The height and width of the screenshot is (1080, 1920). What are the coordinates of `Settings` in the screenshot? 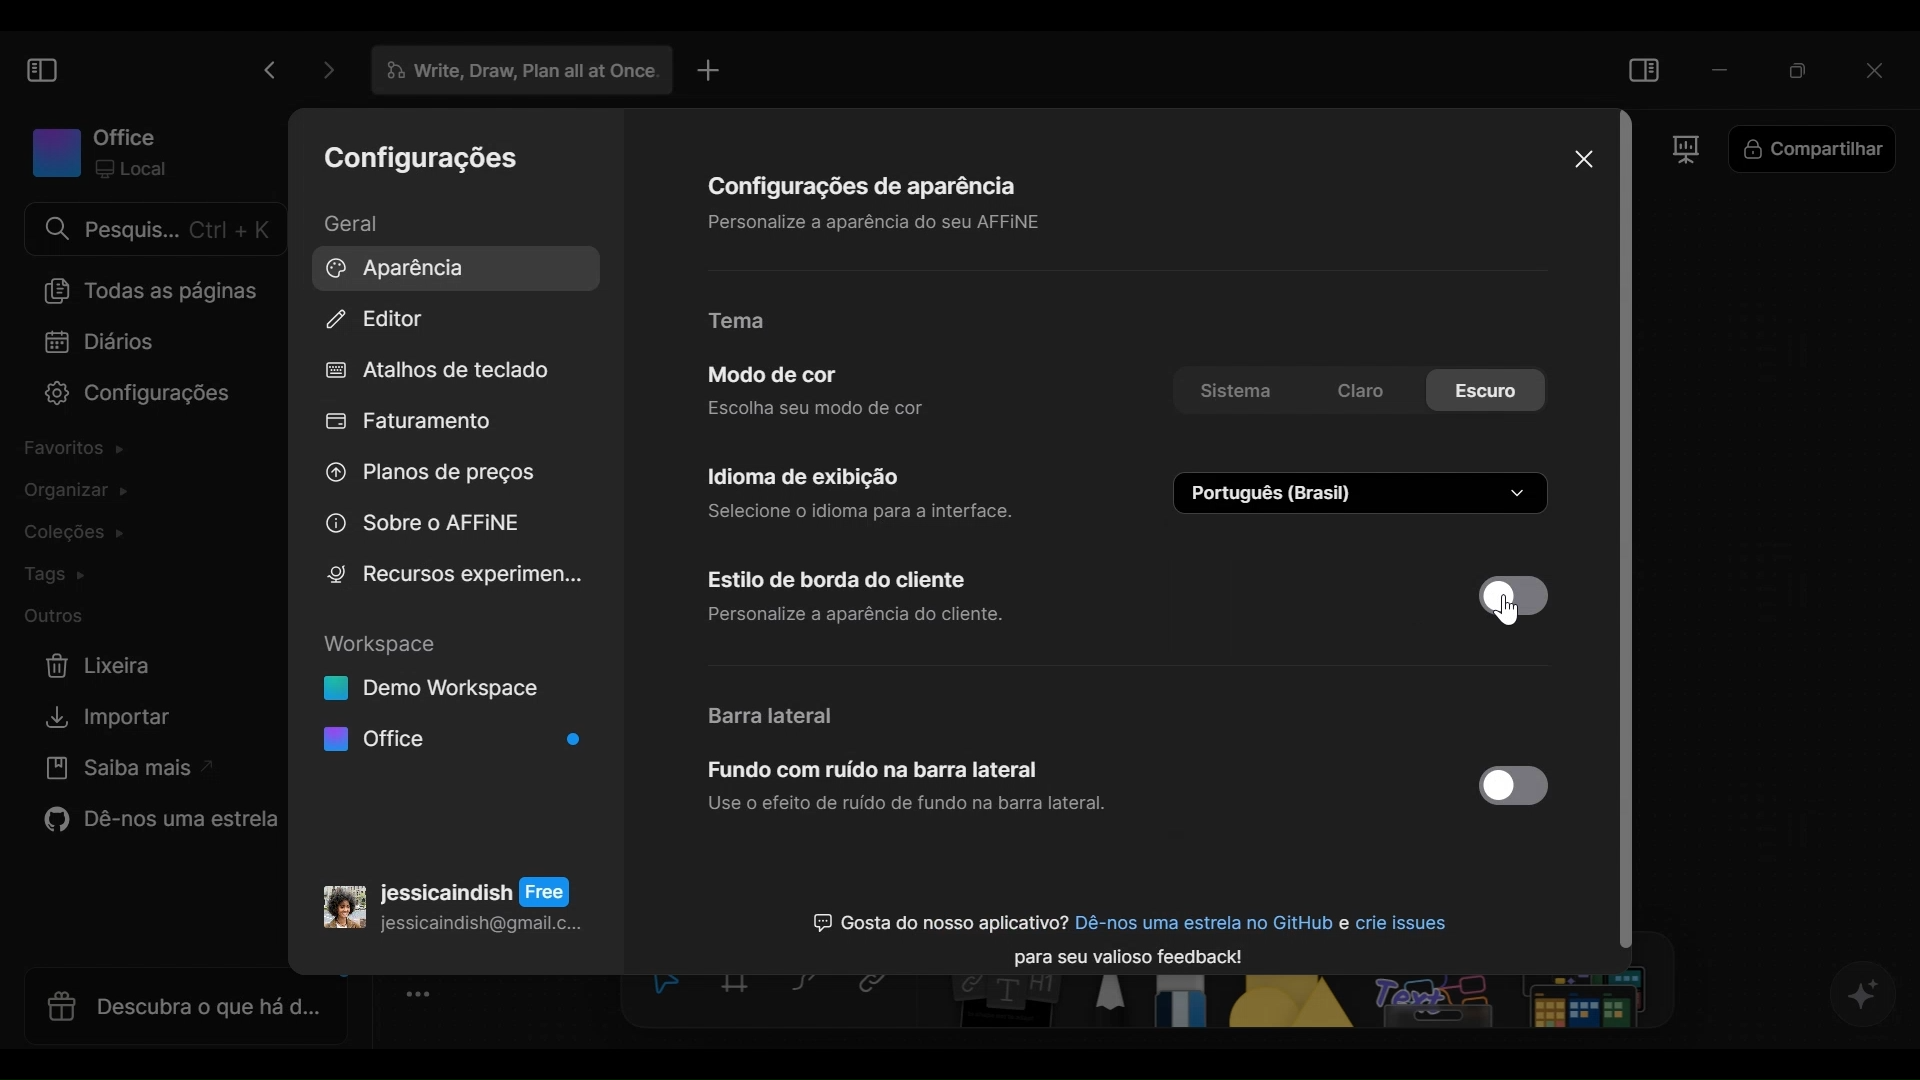 It's located at (422, 161).